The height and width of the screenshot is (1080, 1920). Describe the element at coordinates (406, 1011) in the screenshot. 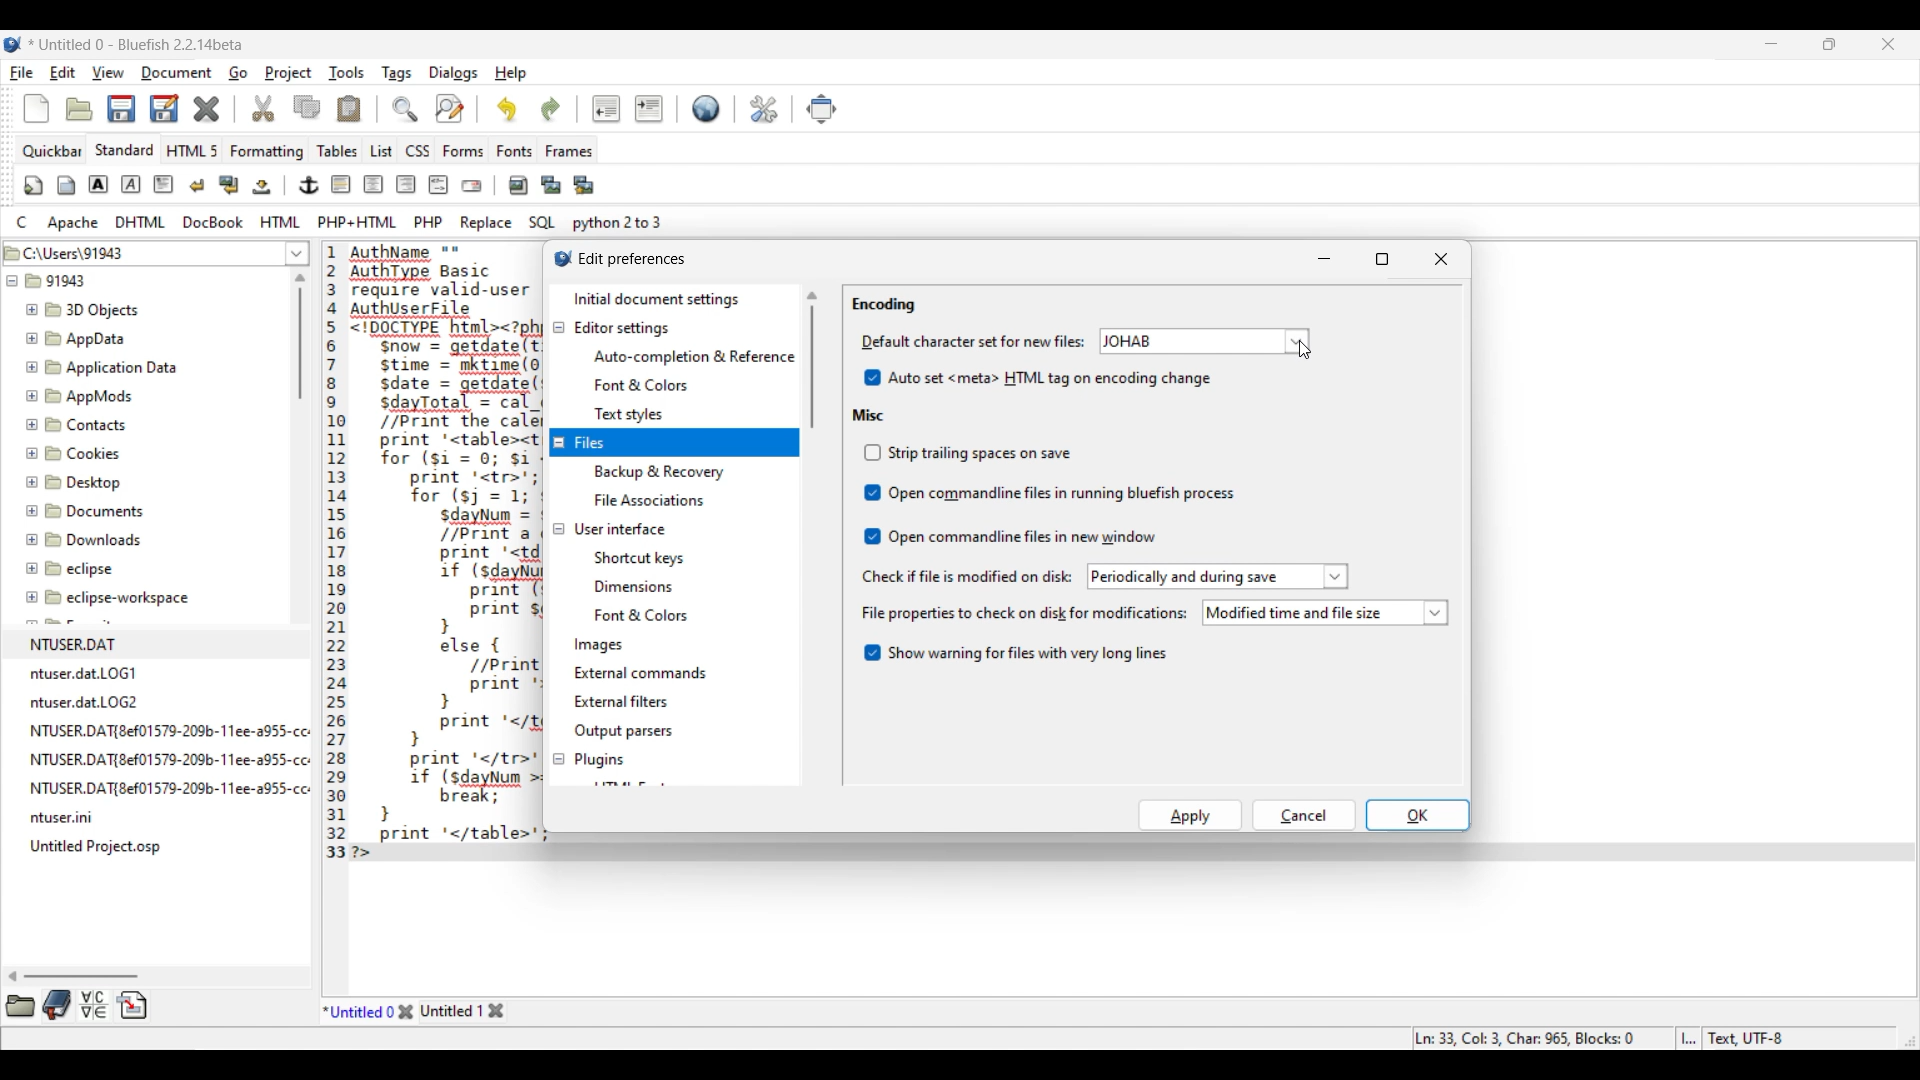

I see `Close tab` at that location.